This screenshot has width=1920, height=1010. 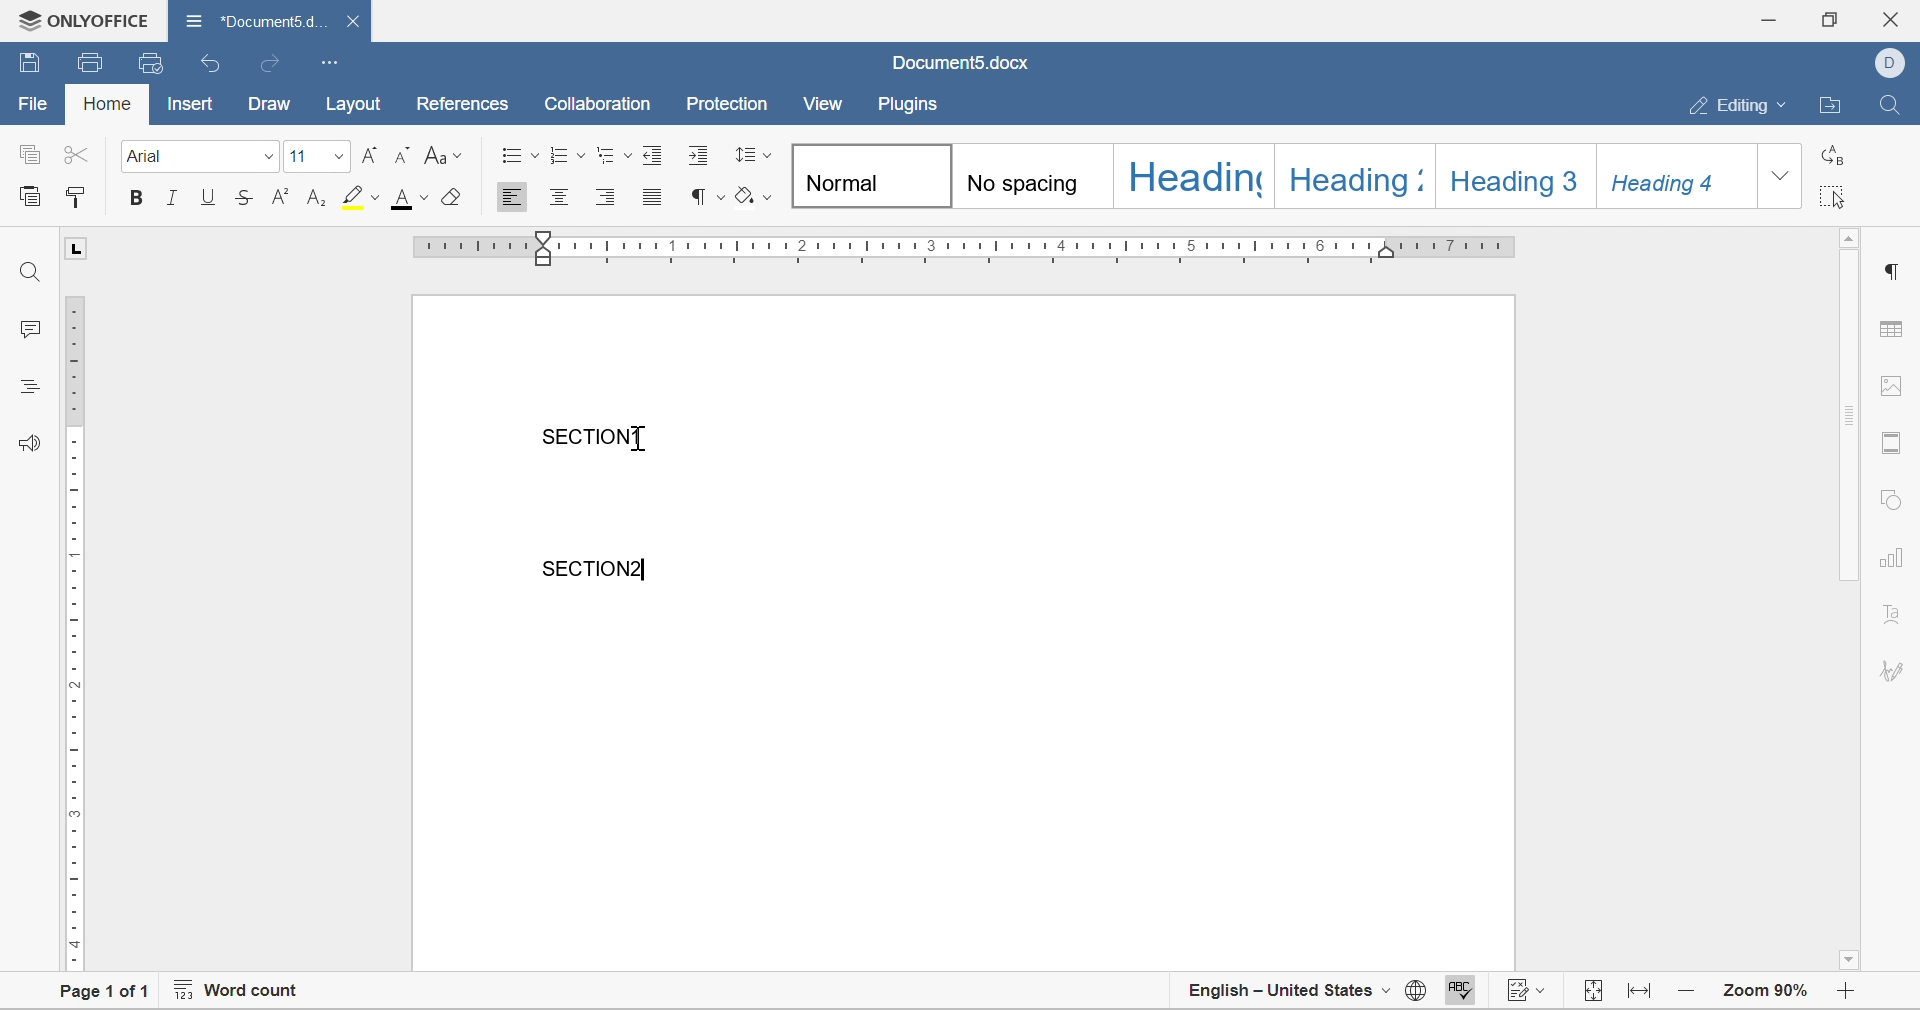 I want to click on drop down, so click(x=1780, y=176).